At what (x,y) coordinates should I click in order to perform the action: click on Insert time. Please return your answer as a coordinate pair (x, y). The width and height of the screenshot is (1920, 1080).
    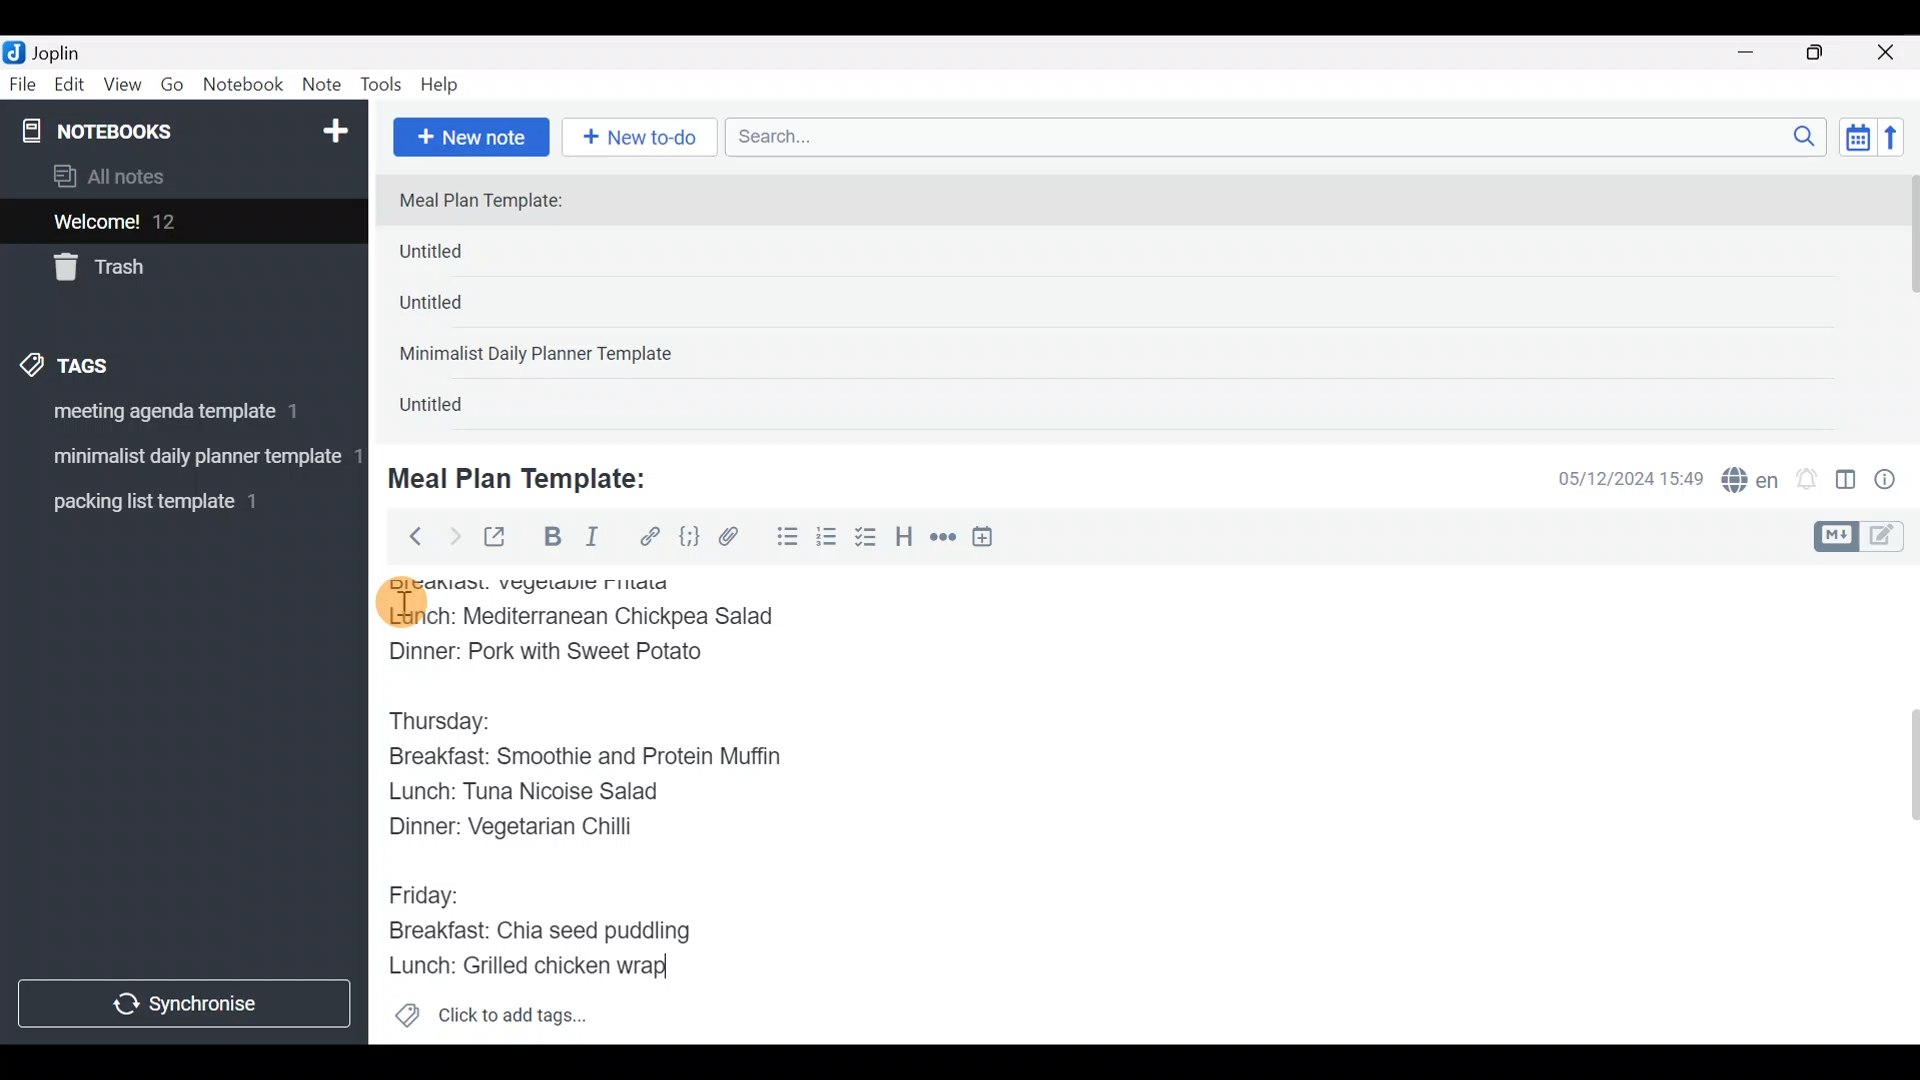
    Looking at the image, I should click on (992, 540).